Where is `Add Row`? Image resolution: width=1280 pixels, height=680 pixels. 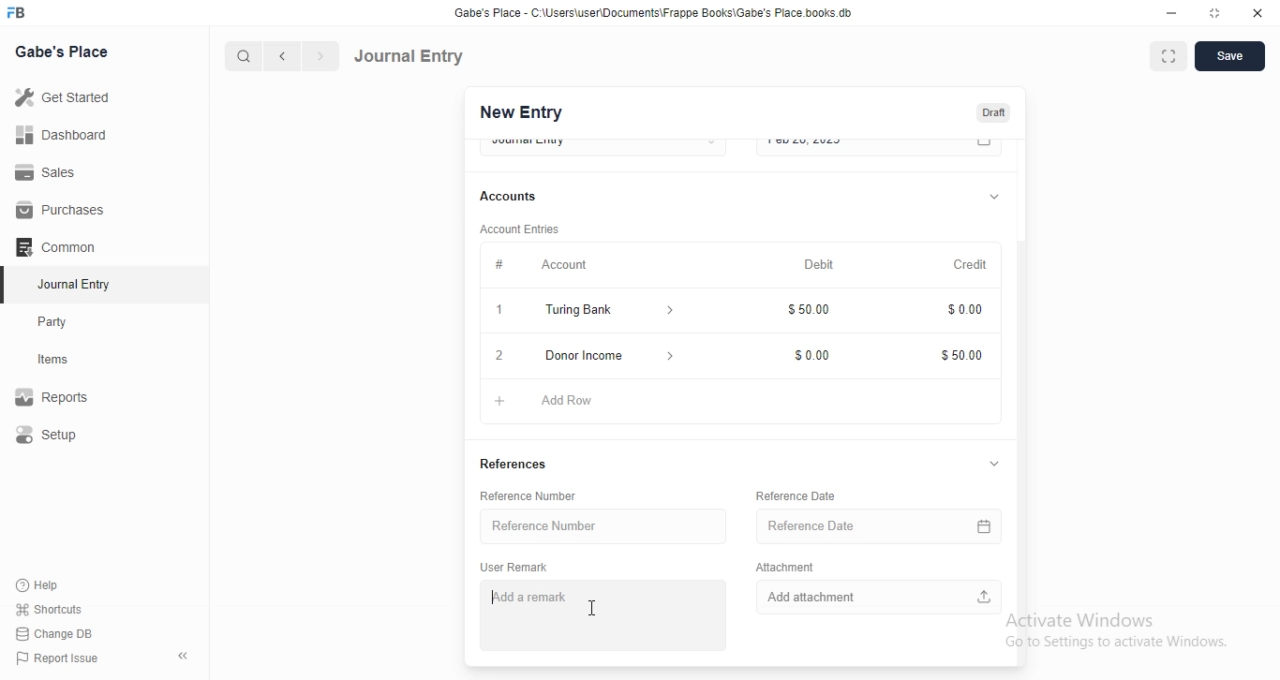
Add Row is located at coordinates (557, 398).